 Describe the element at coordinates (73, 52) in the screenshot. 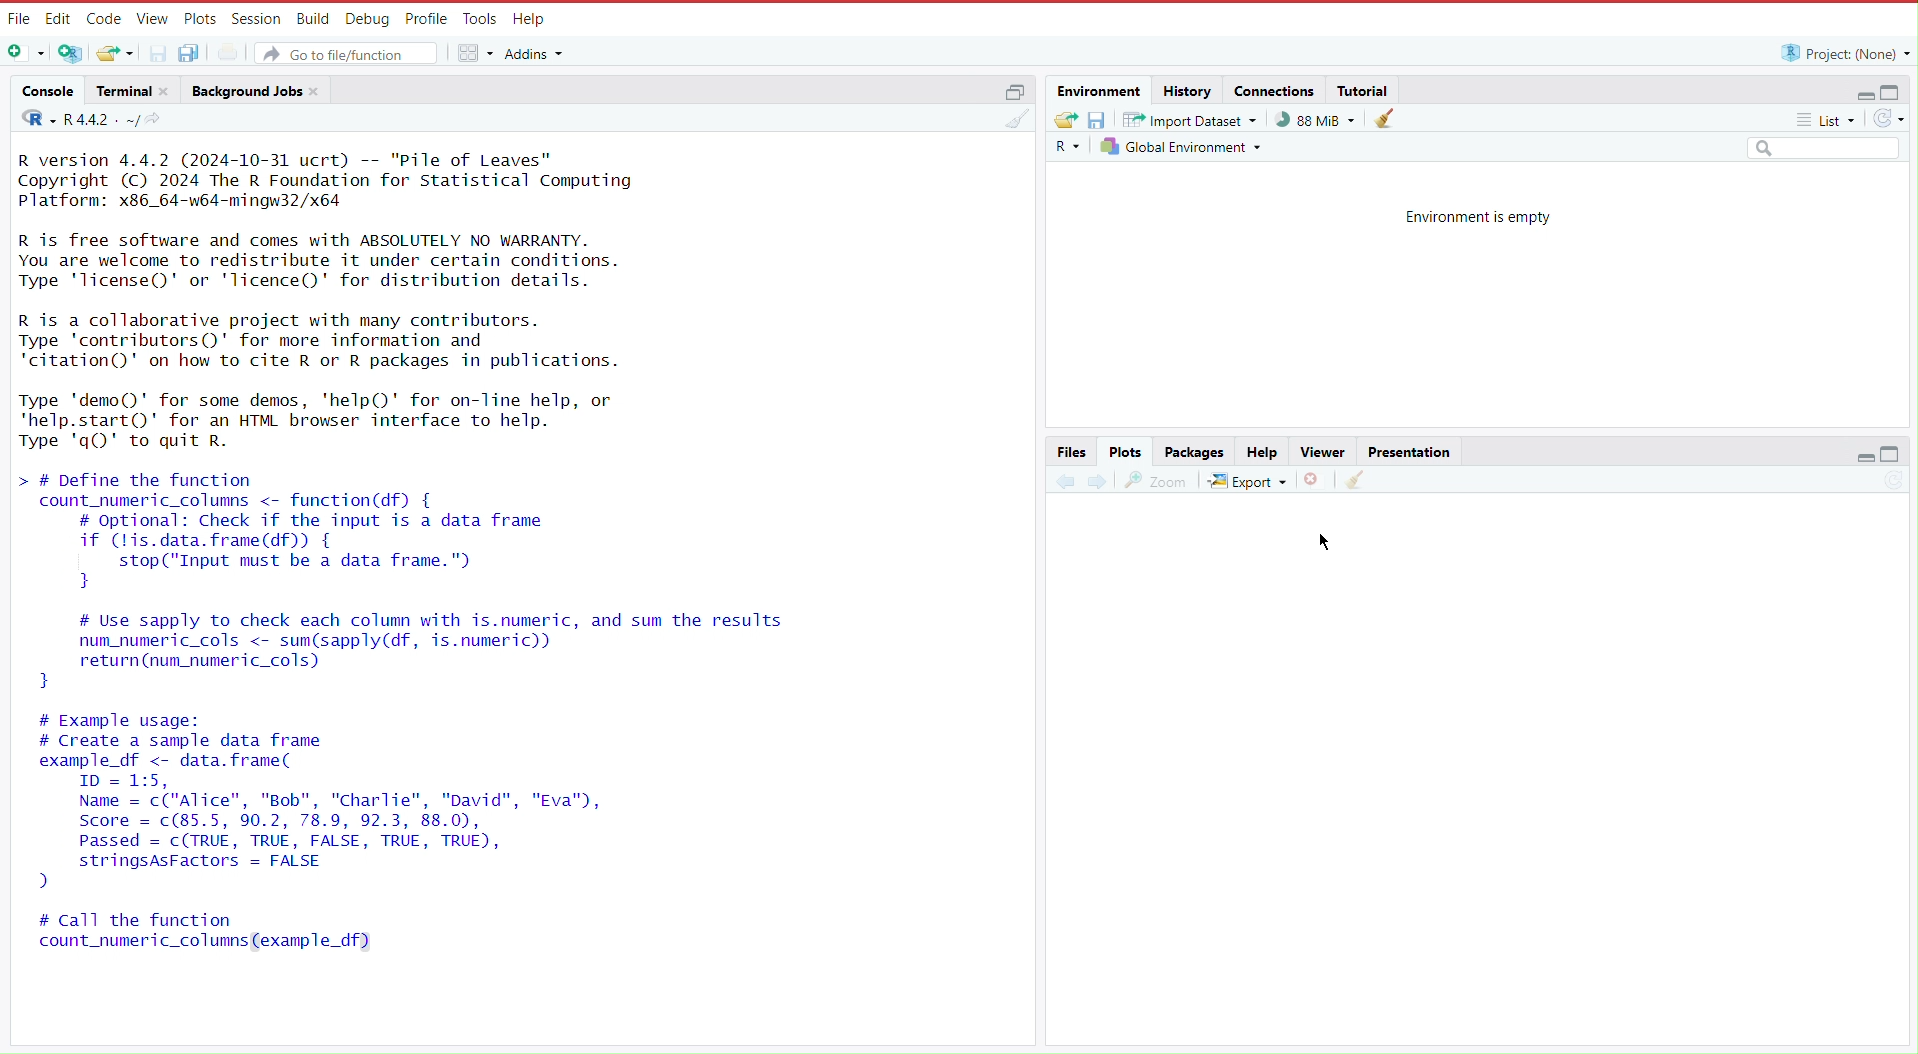

I see `Create a project` at that location.